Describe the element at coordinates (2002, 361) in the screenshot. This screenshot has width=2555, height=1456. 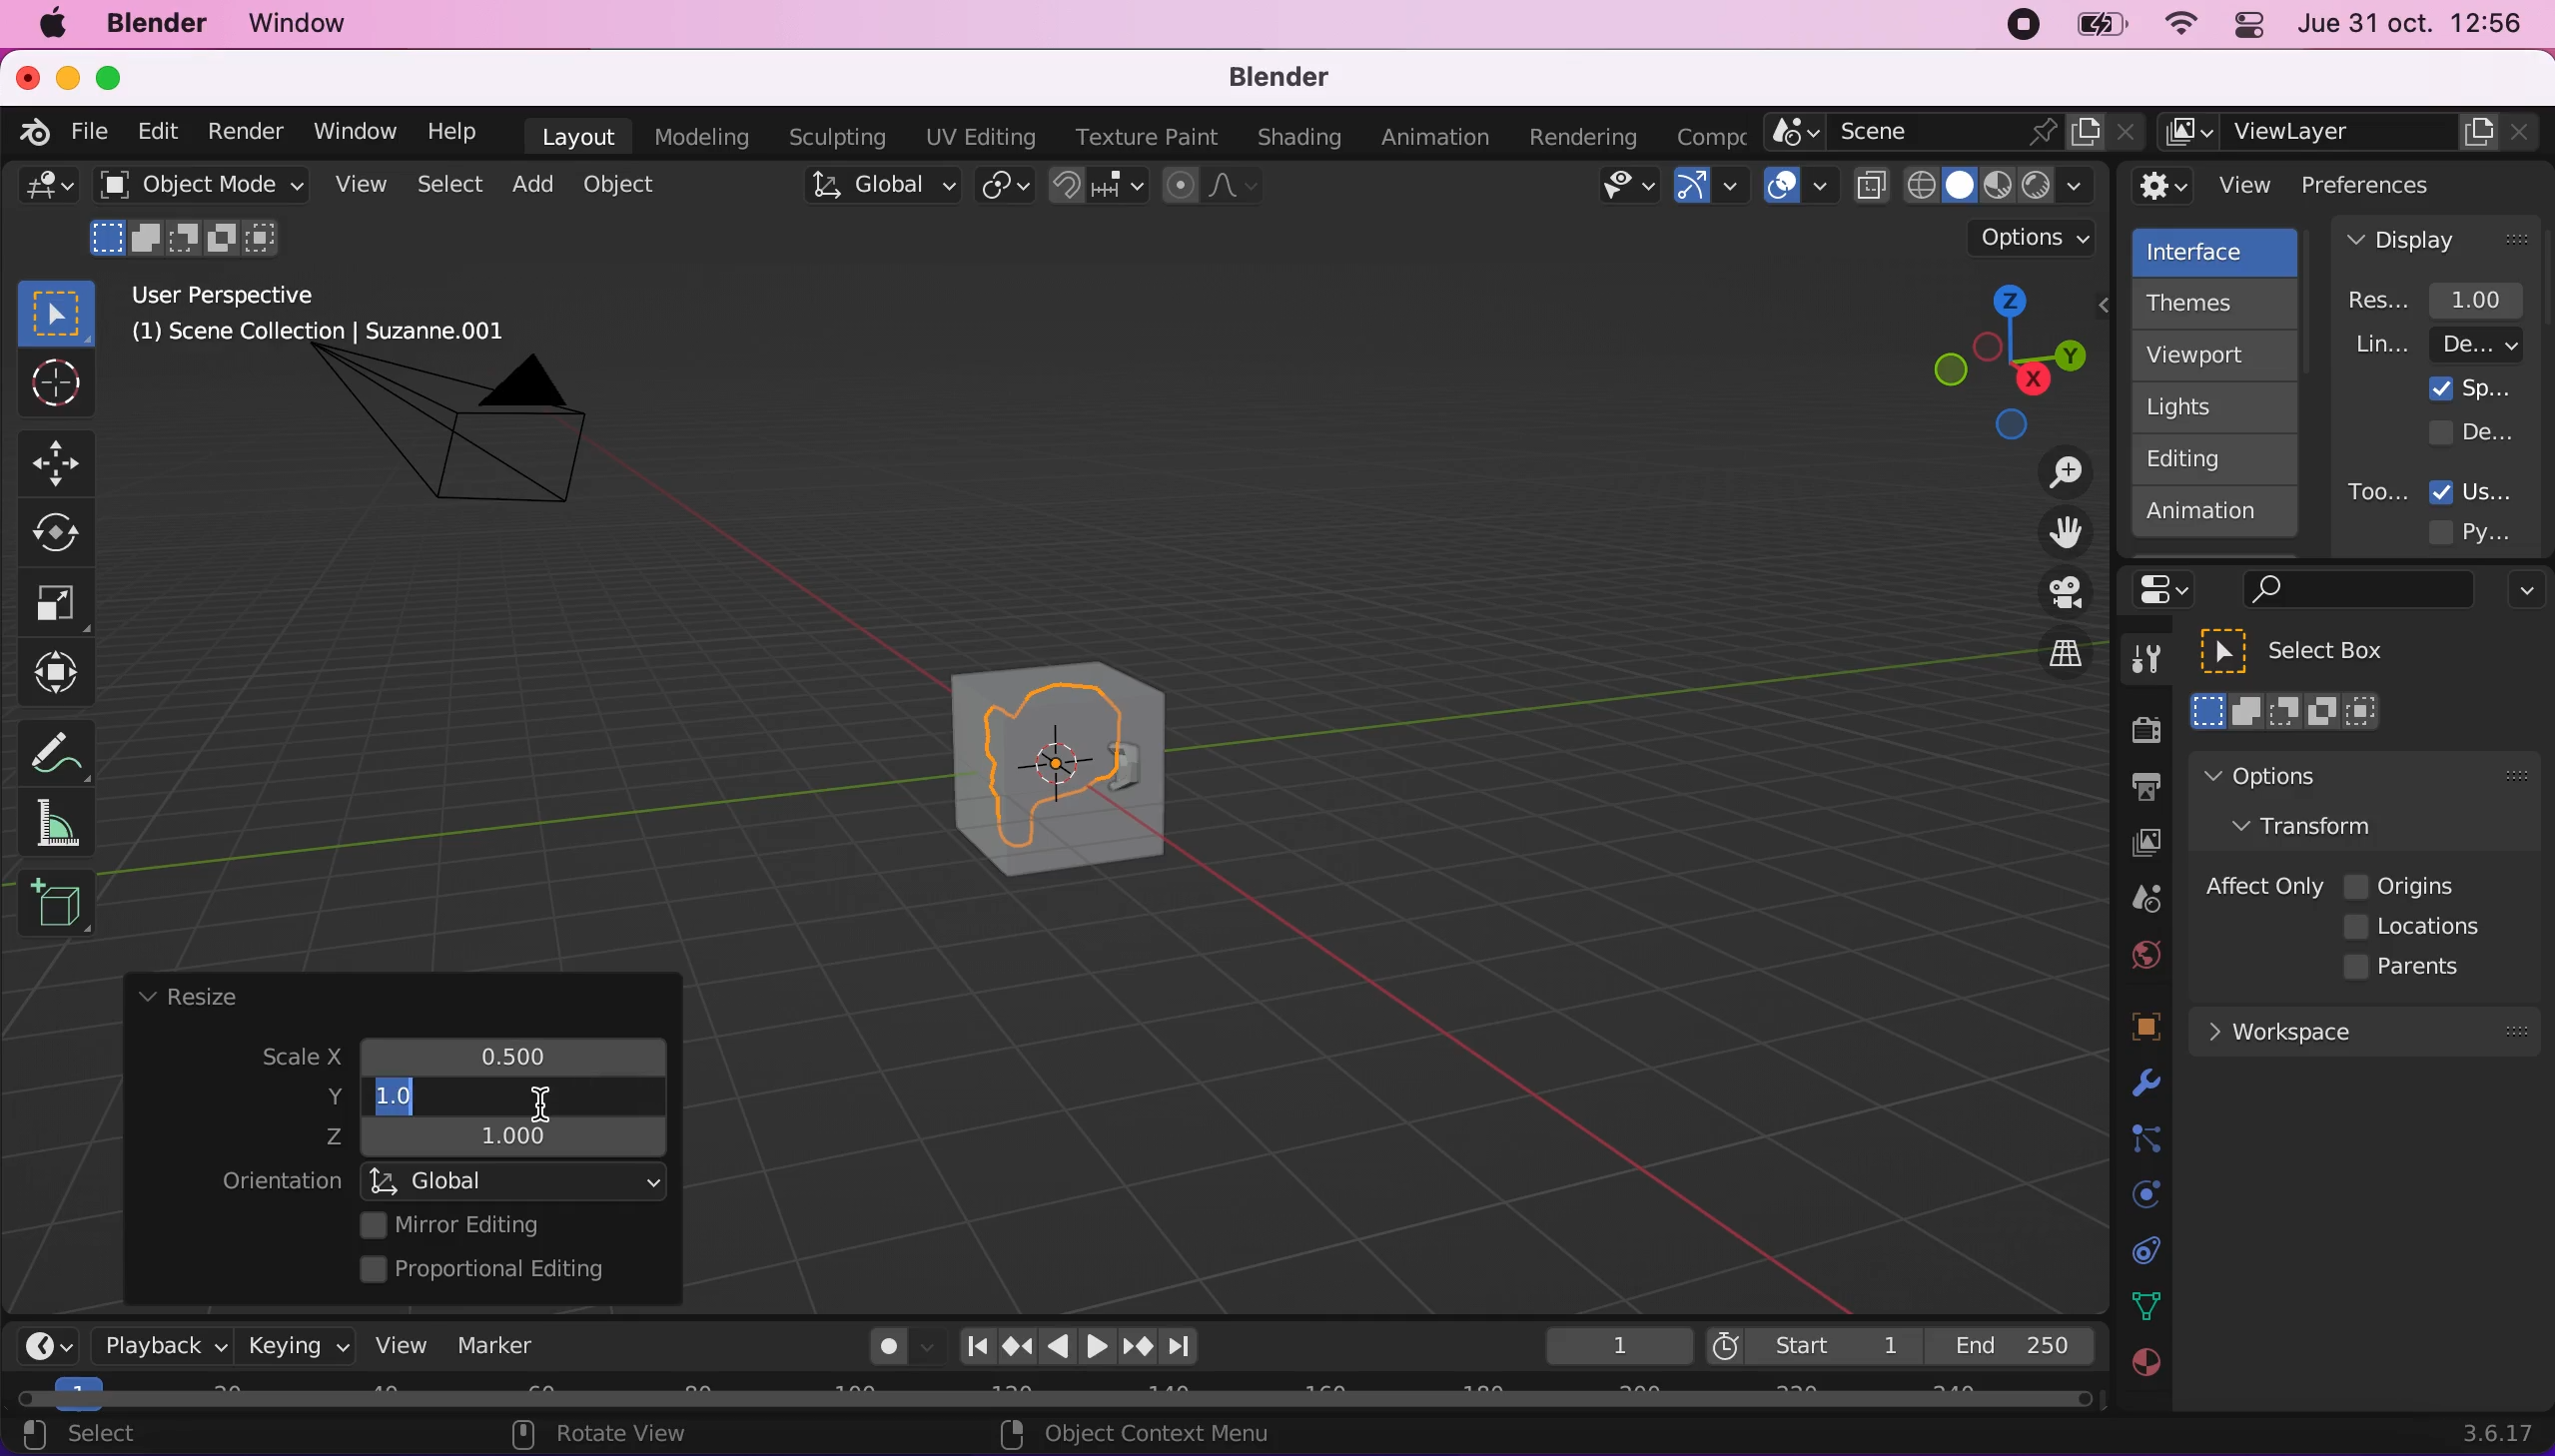
I see `click, shortcut, drag` at that location.